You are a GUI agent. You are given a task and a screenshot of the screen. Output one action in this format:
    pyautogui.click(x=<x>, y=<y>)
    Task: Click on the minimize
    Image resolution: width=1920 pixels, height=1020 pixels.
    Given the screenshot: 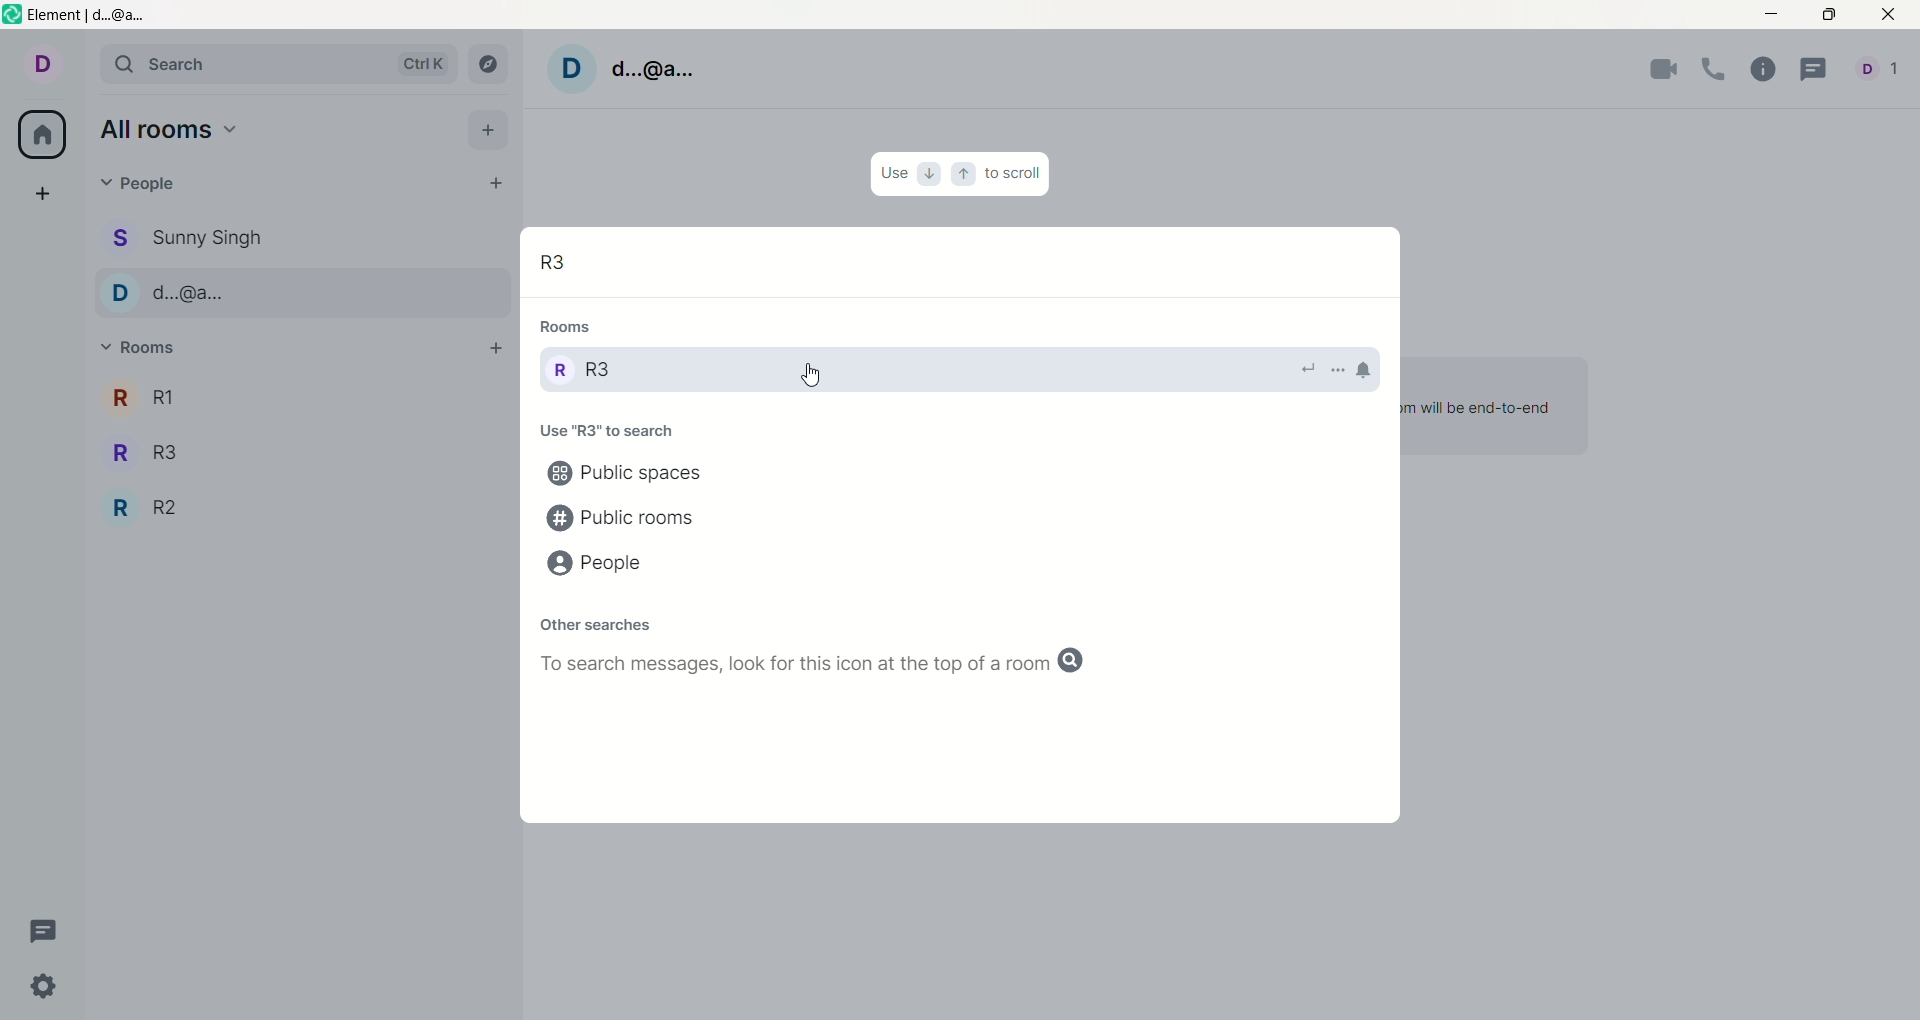 What is the action you would take?
    pyautogui.click(x=1775, y=12)
    